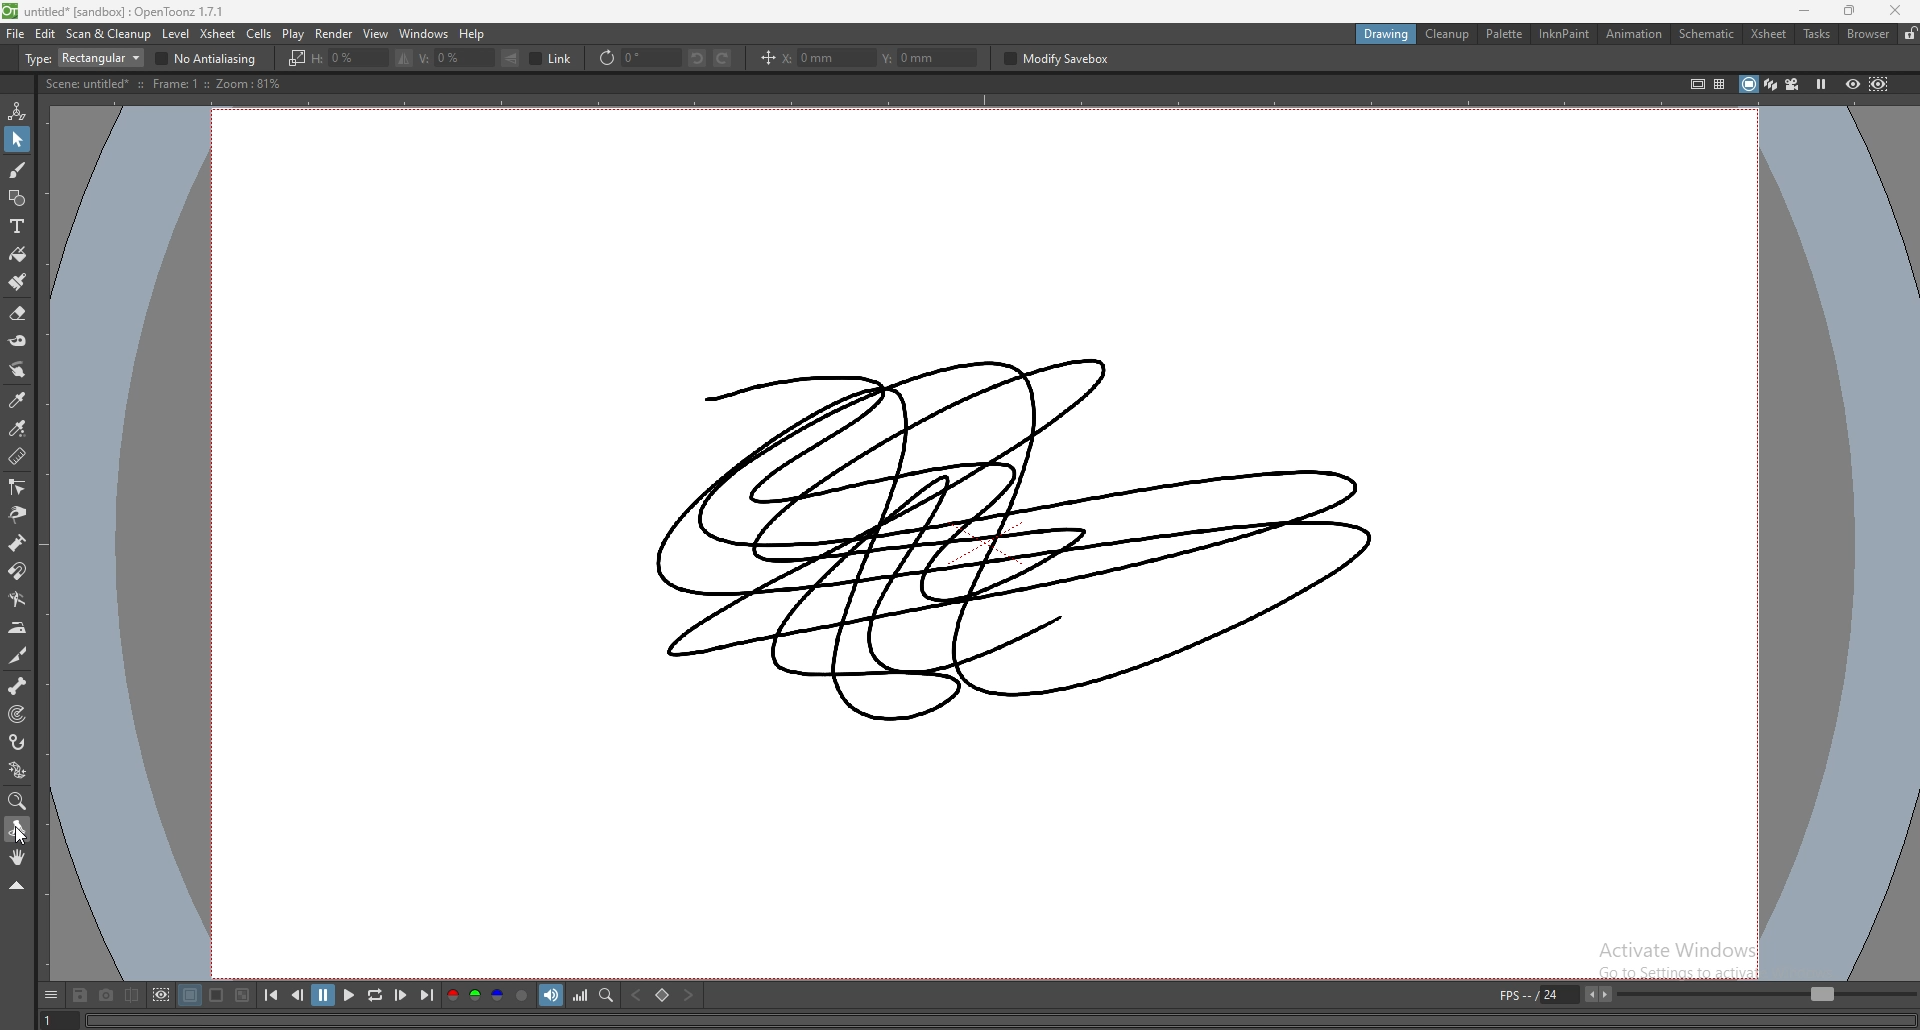  Describe the element at coordinates (17, 656) in the screenshot. I see `cutter` at that location.